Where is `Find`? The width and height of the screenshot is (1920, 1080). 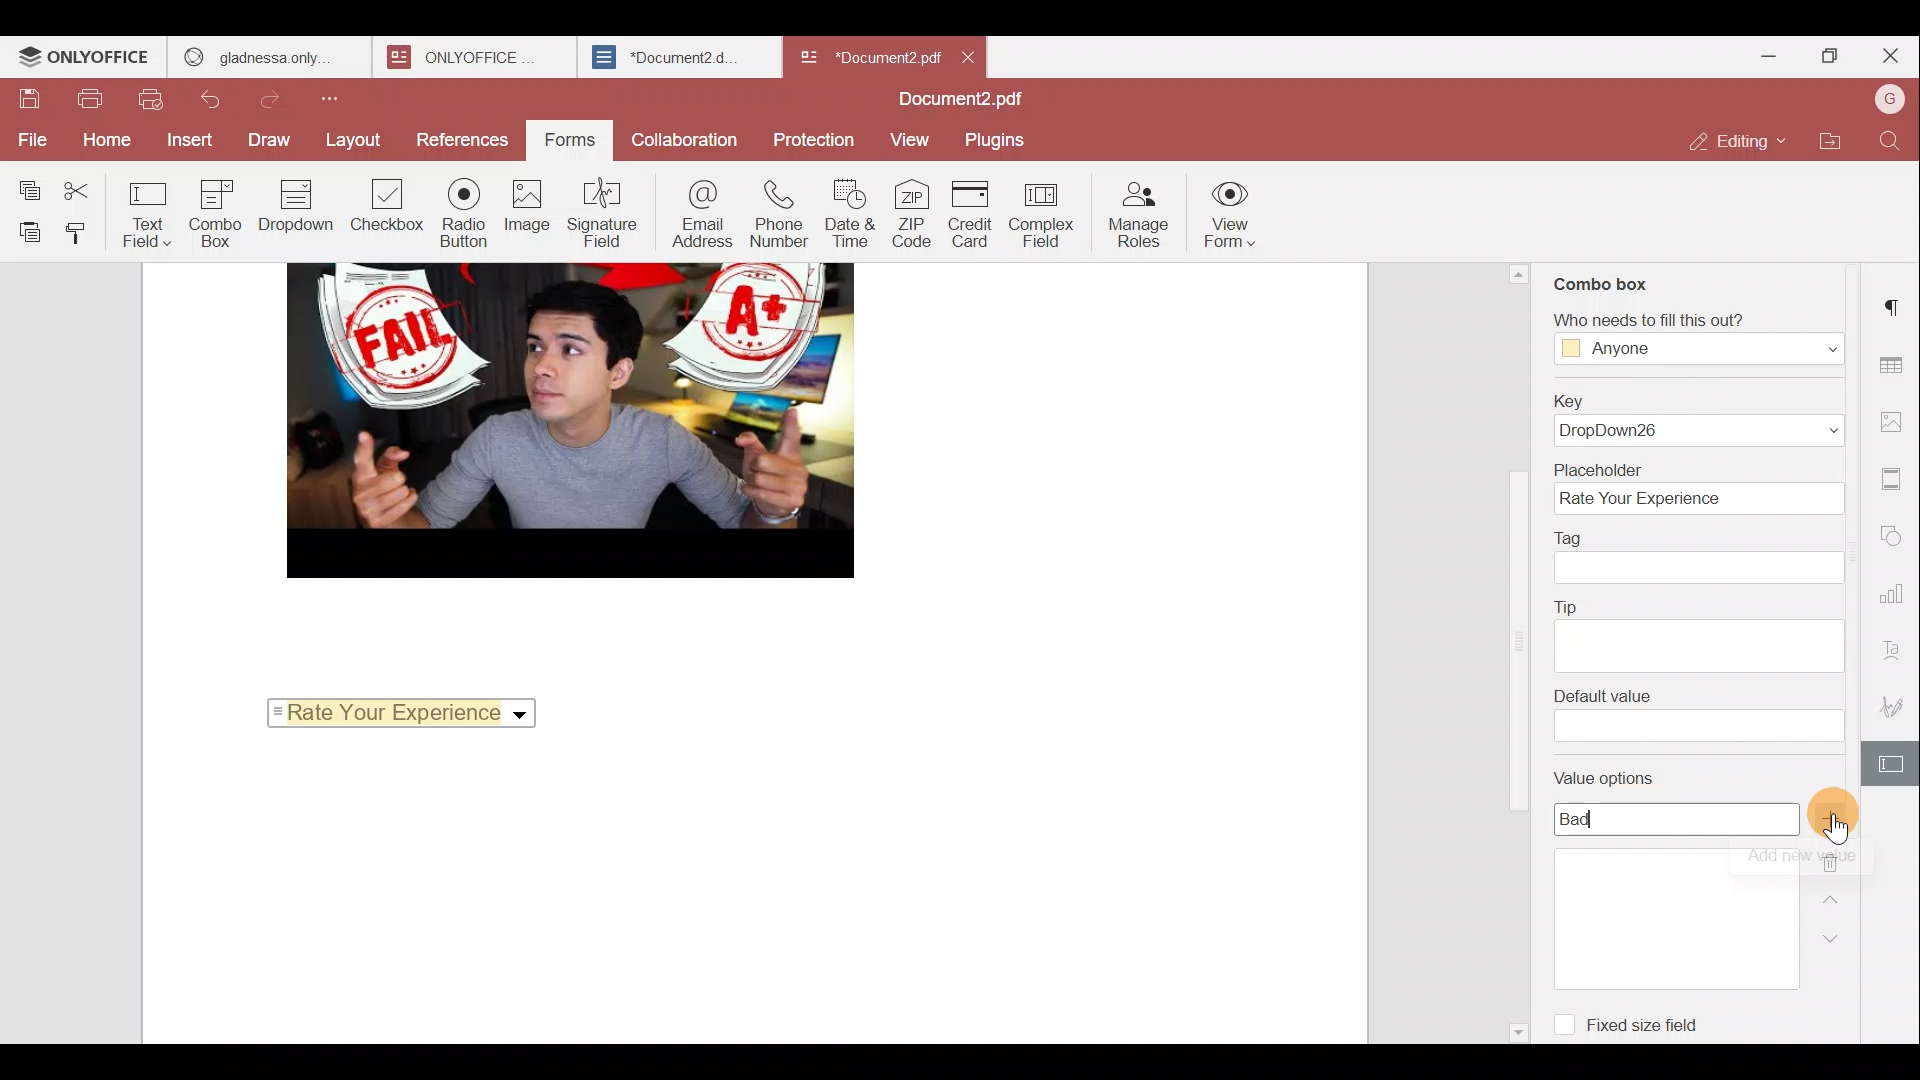 Find is located at coordinates (1890, 145).